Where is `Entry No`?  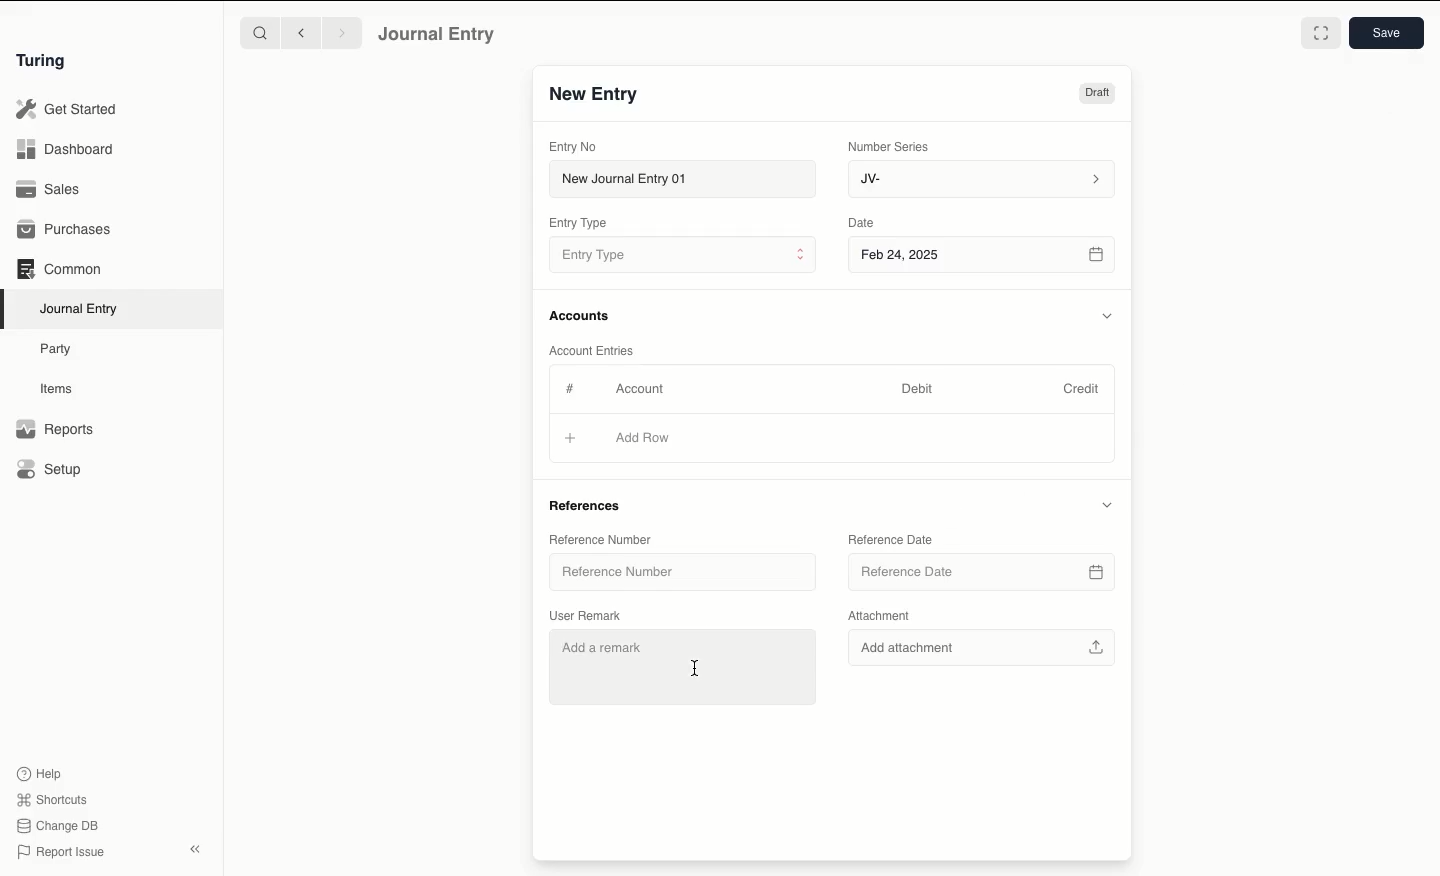 Entry No is located at coordinates (573, 147).